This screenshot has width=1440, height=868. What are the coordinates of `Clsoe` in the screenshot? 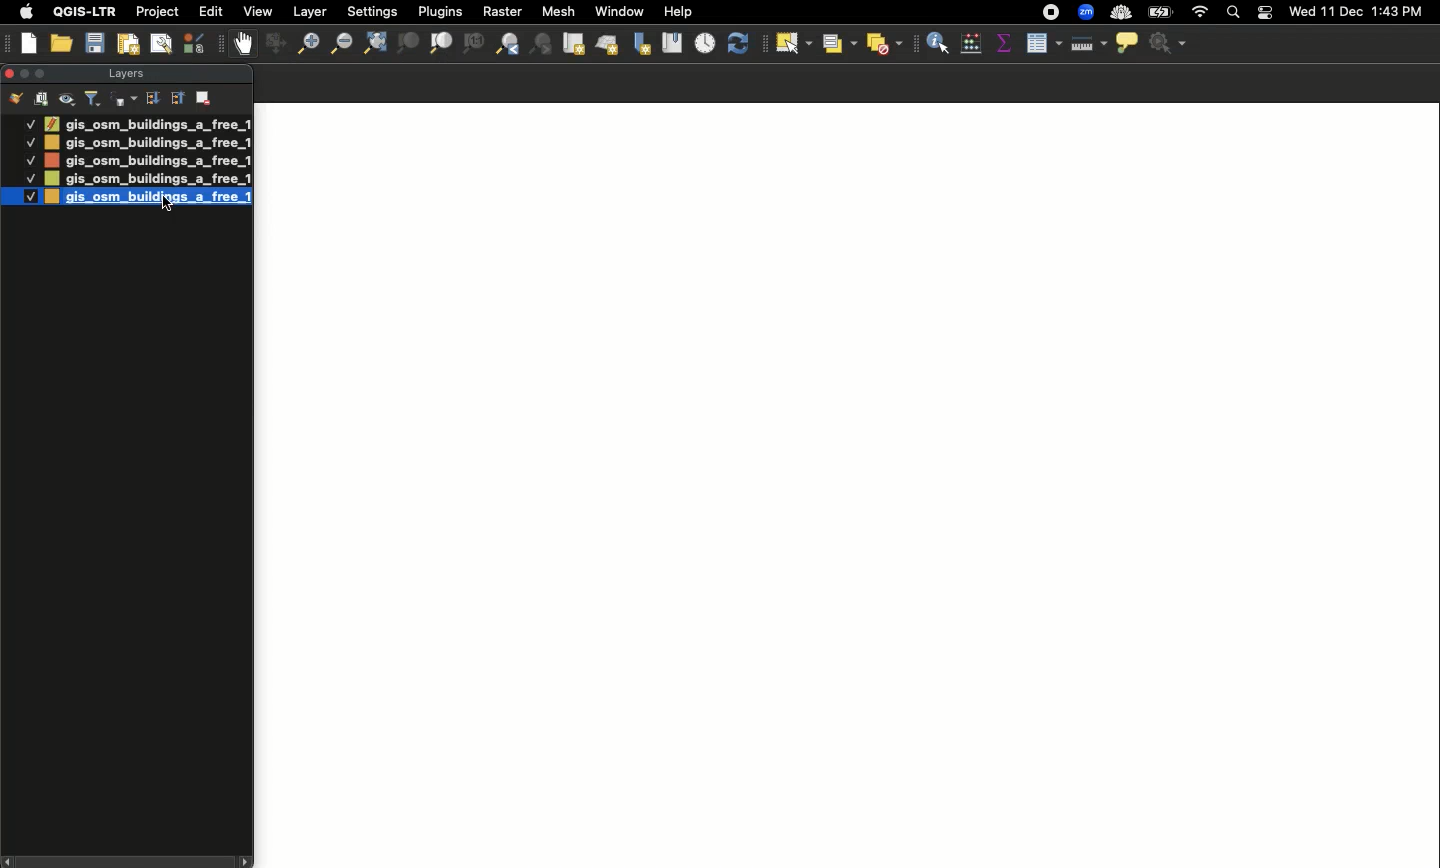 It's located at (9, 73).